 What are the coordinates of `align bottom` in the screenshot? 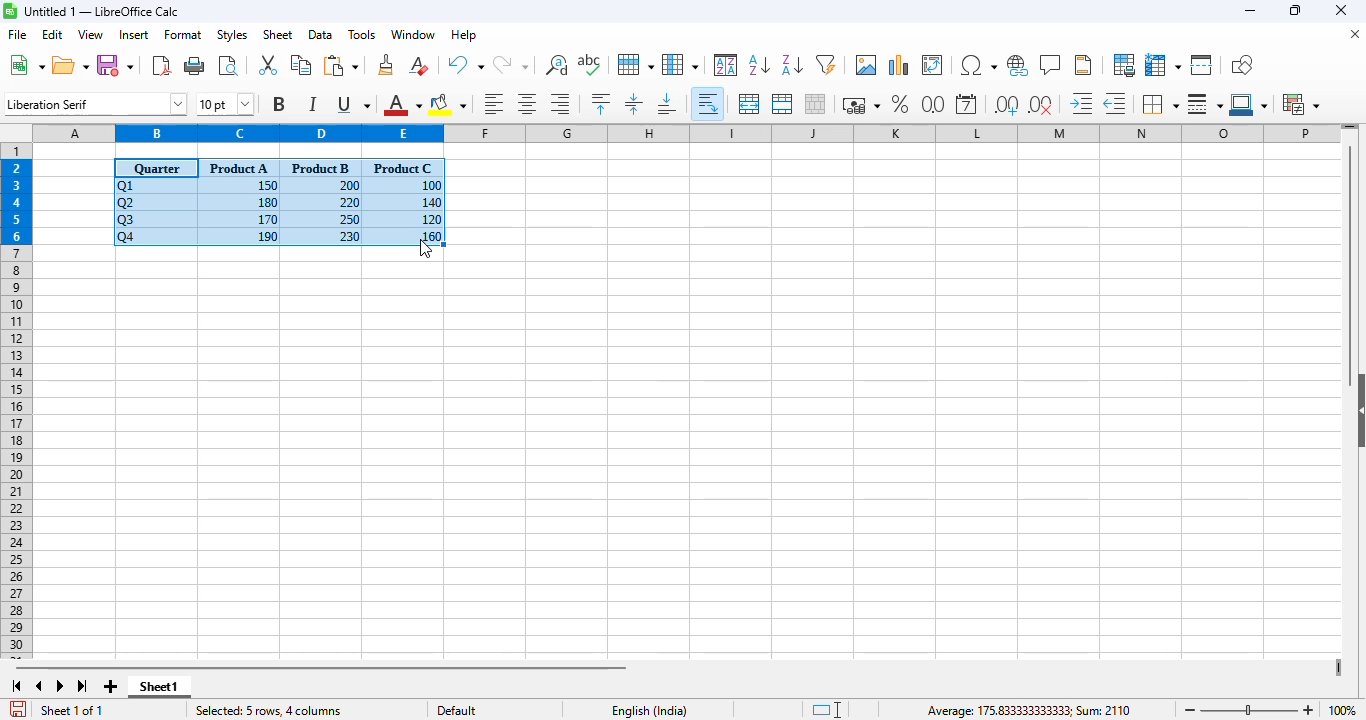 It's located at (668, 104).